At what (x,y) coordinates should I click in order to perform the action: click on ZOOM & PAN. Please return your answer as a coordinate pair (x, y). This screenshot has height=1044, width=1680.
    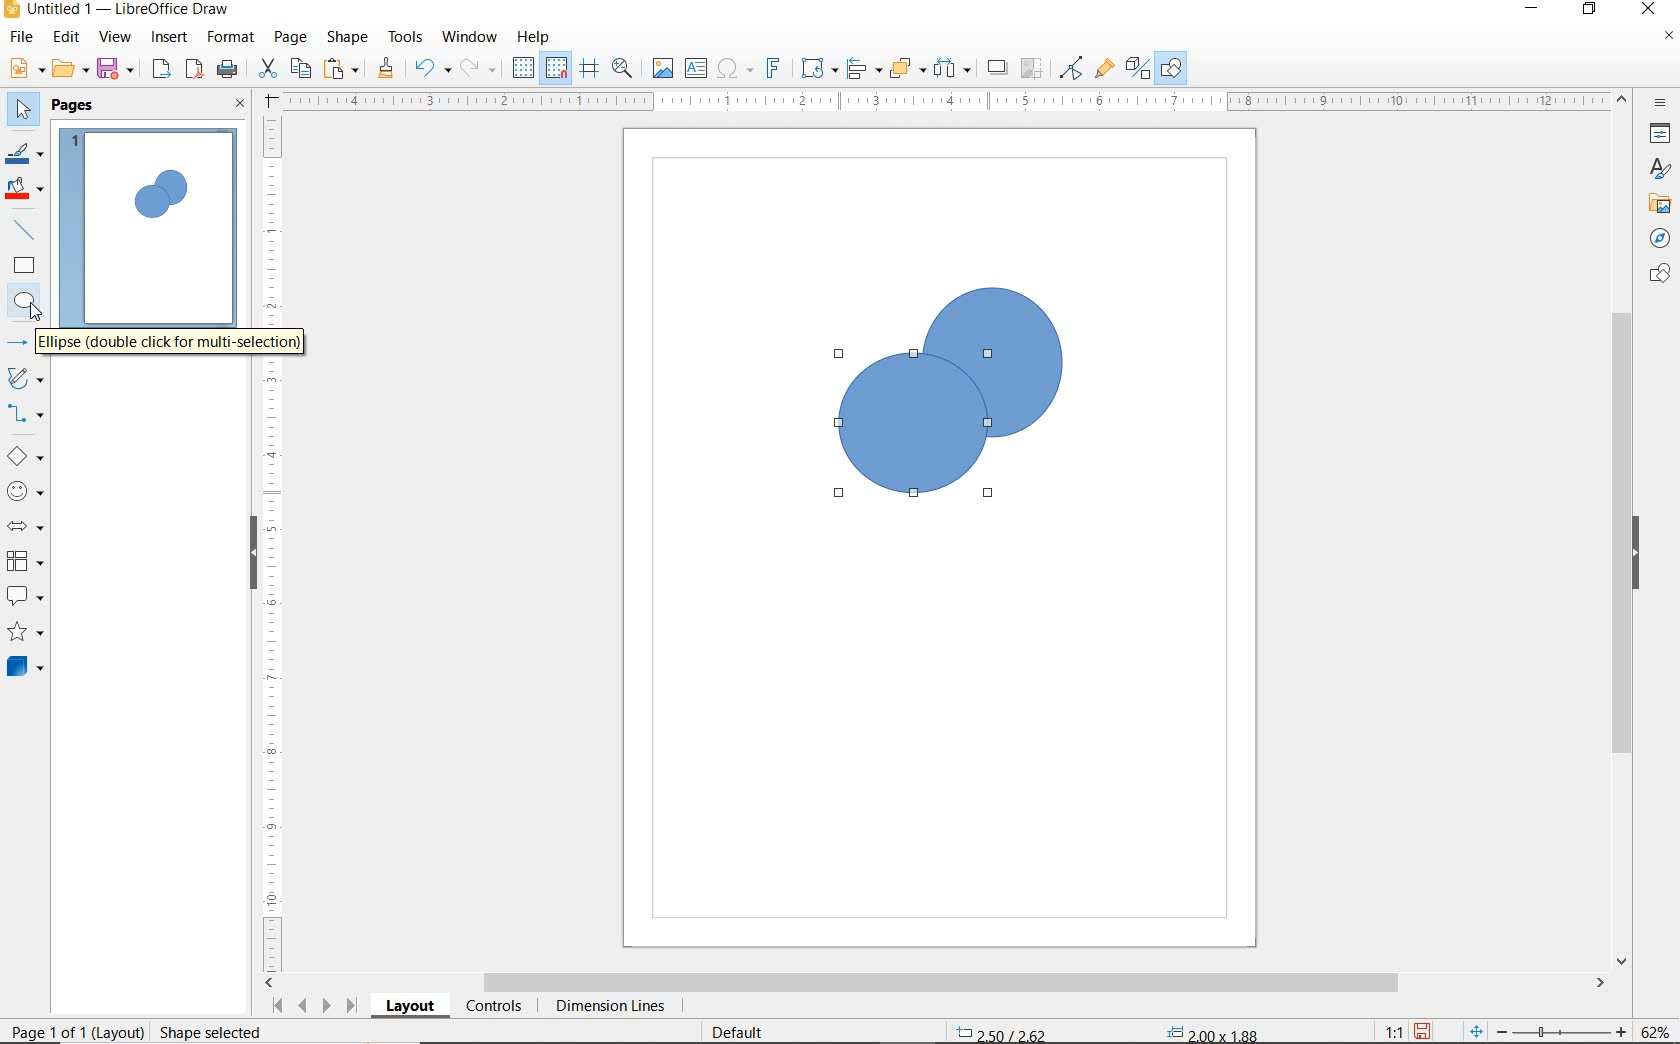
    Looking at the image, I should click on (622, 67).